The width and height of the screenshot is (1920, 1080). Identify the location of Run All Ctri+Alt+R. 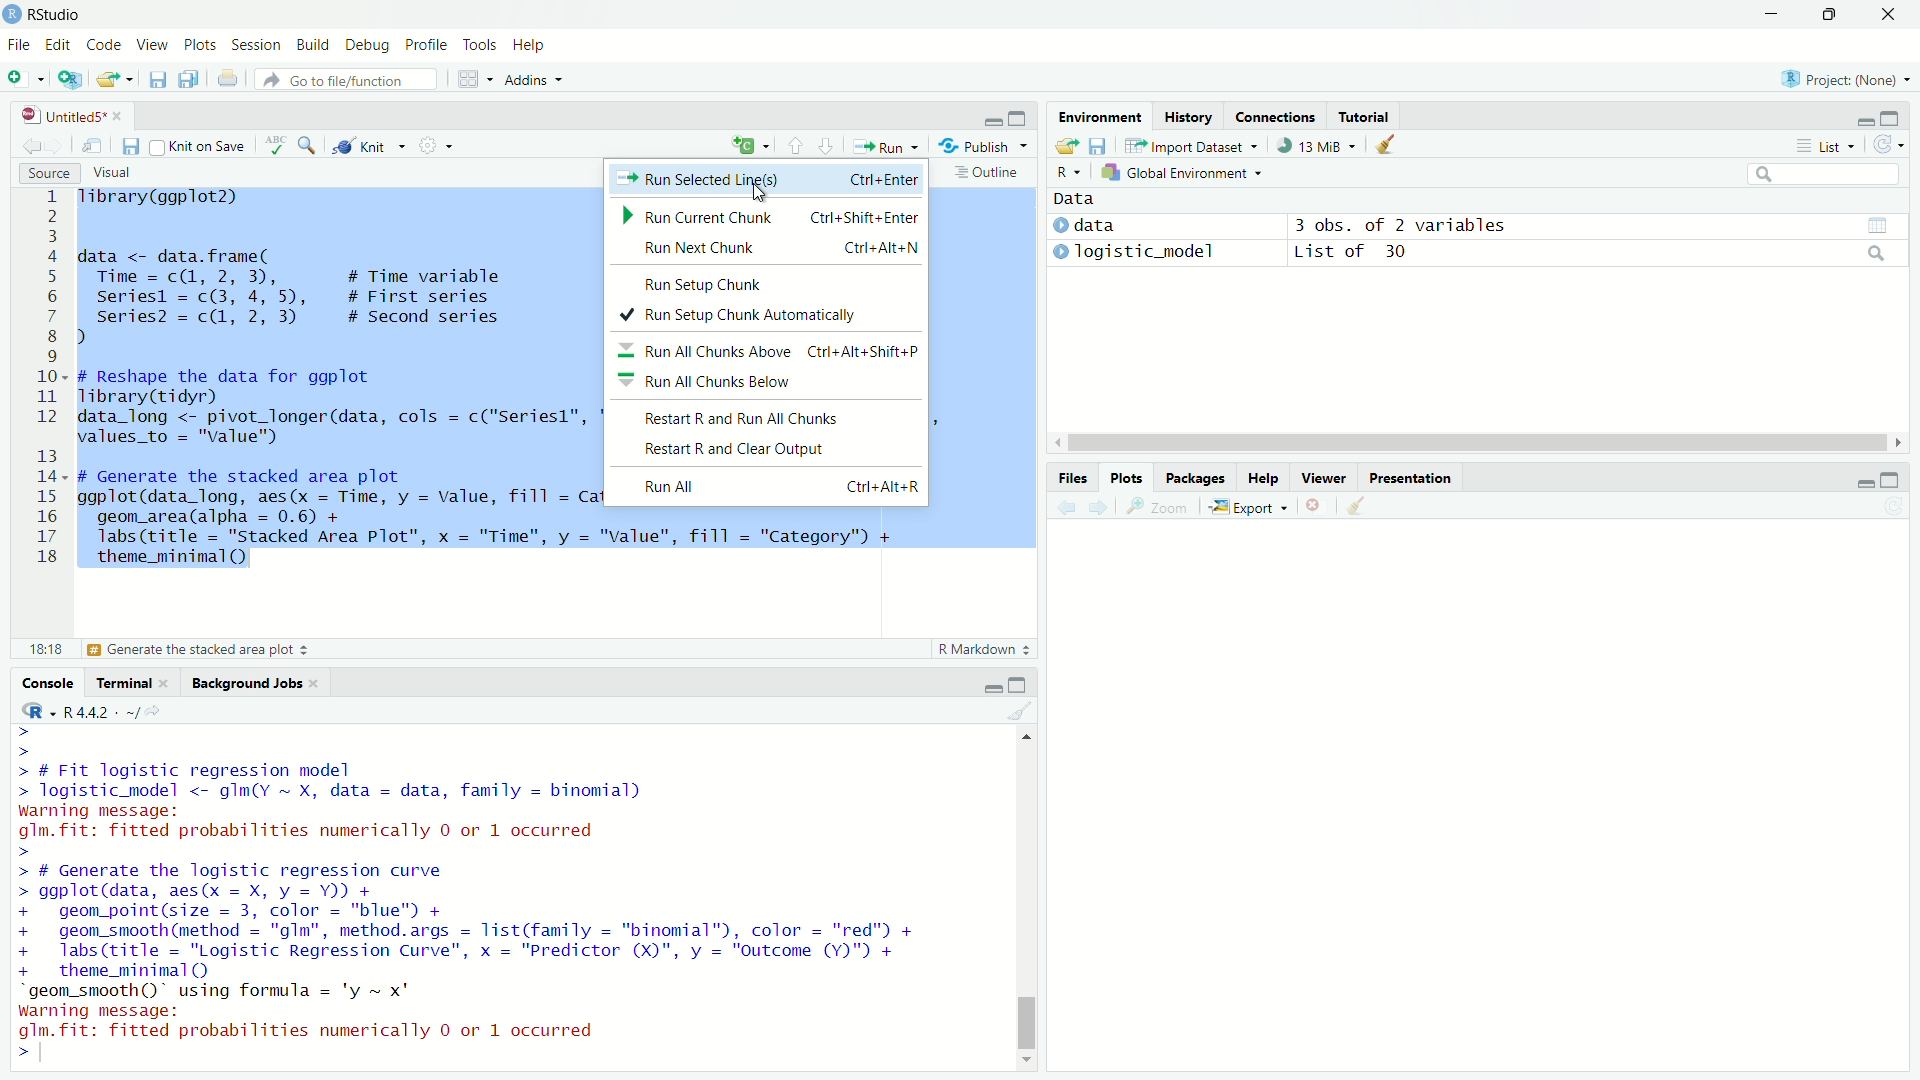
(777, 487).